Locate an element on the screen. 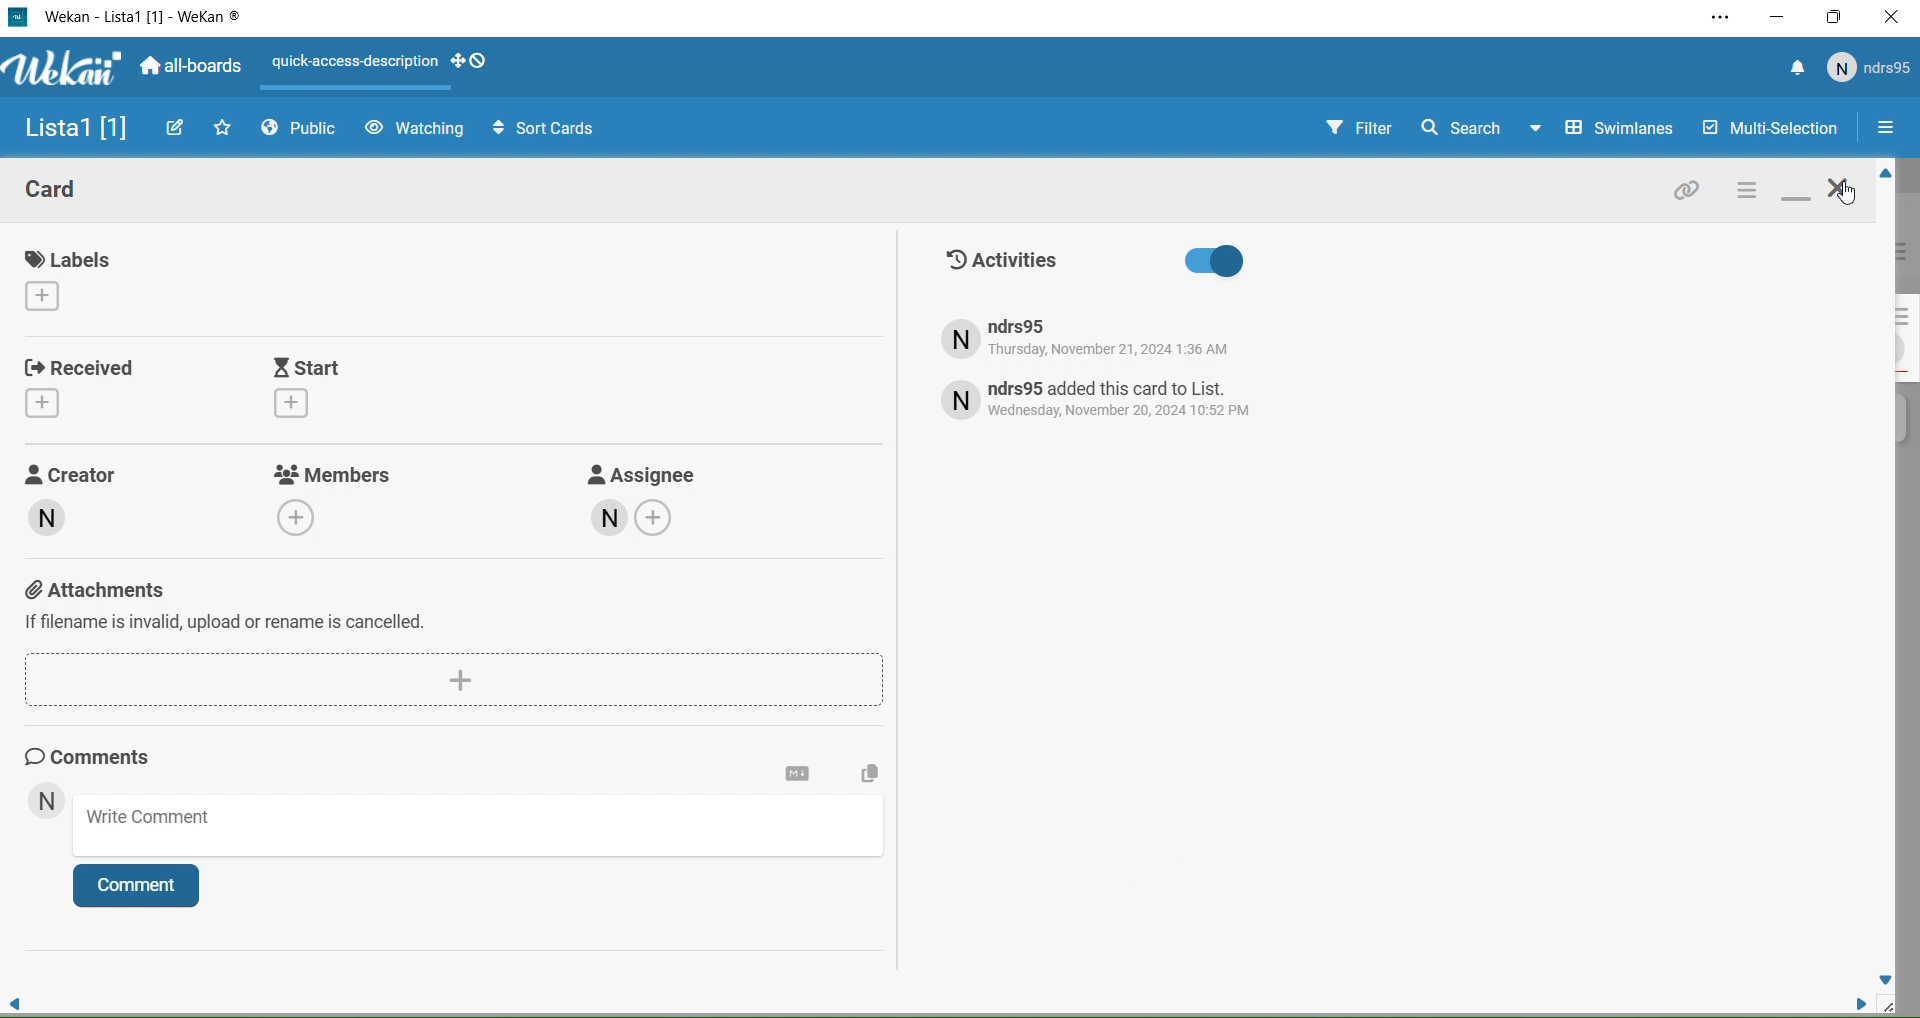 Image resolution: width=1920 pixels, height=1018 pixels. Layout Actions is located at coordinates (354, 69).